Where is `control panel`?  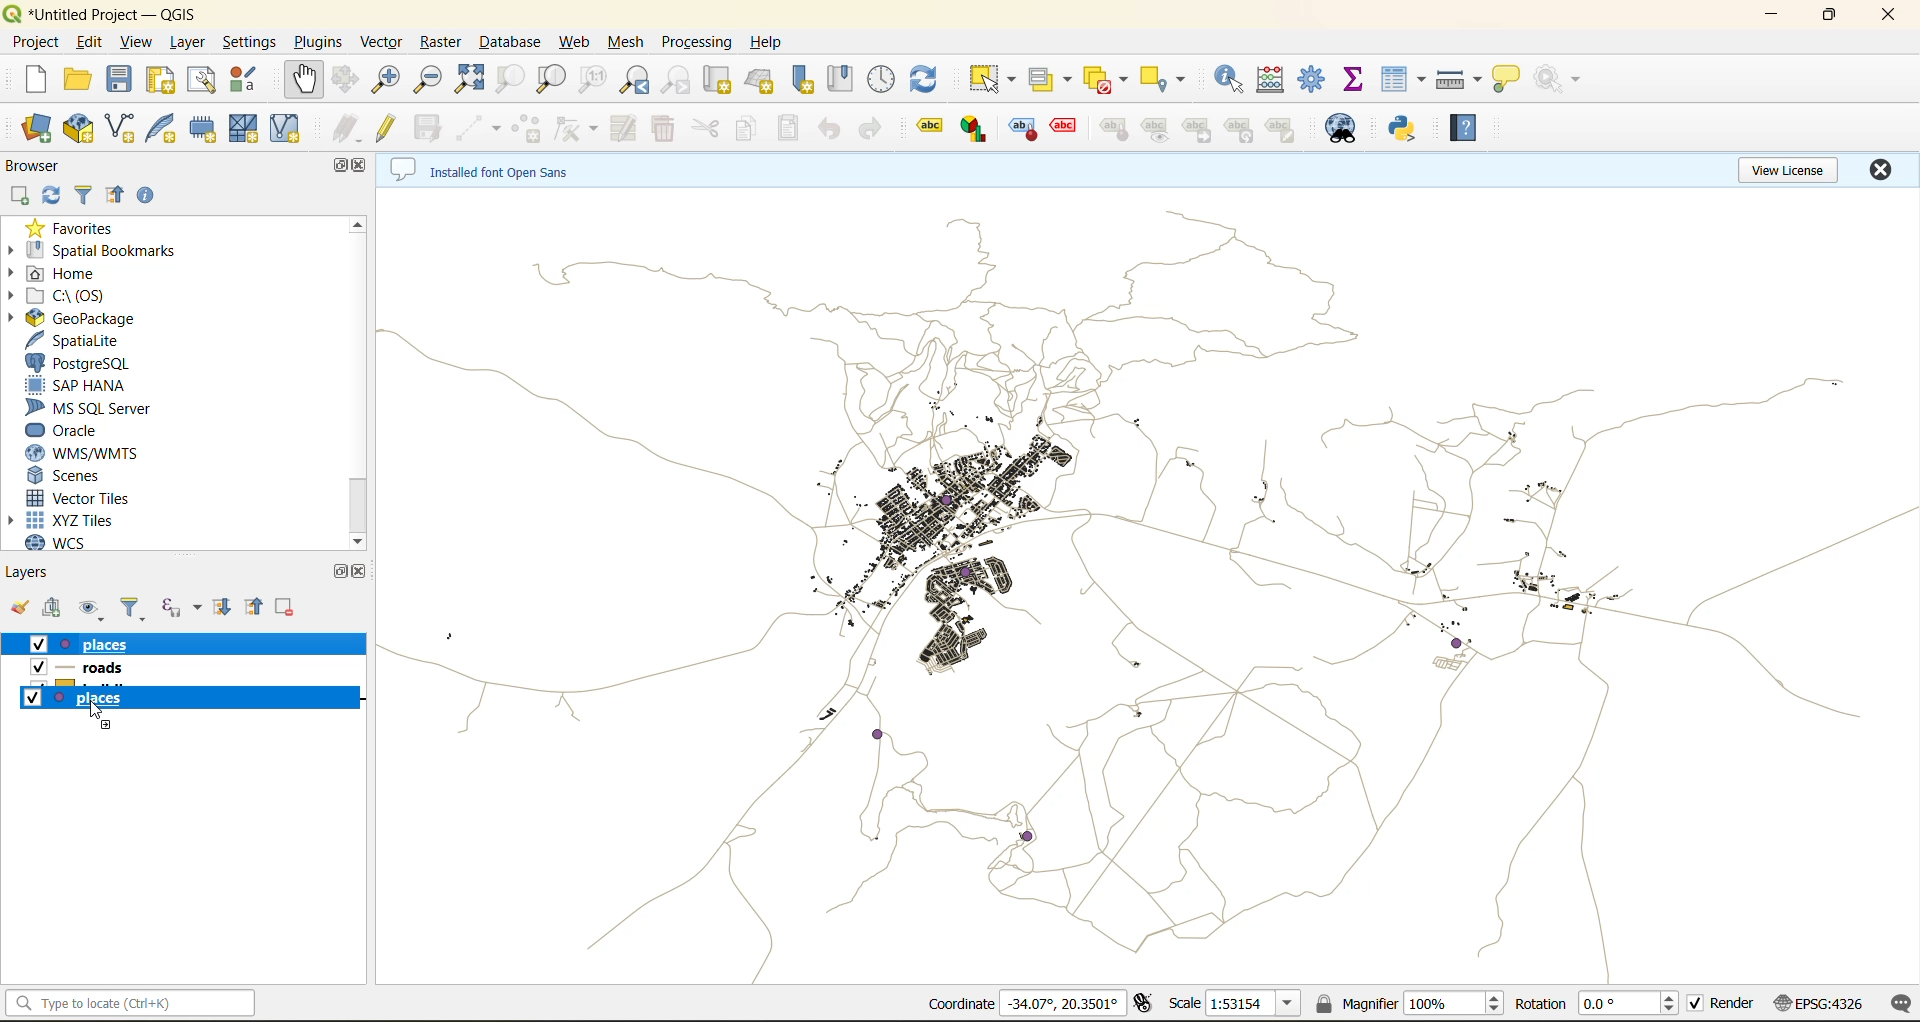
control panel is located at coordinates (886, 75).